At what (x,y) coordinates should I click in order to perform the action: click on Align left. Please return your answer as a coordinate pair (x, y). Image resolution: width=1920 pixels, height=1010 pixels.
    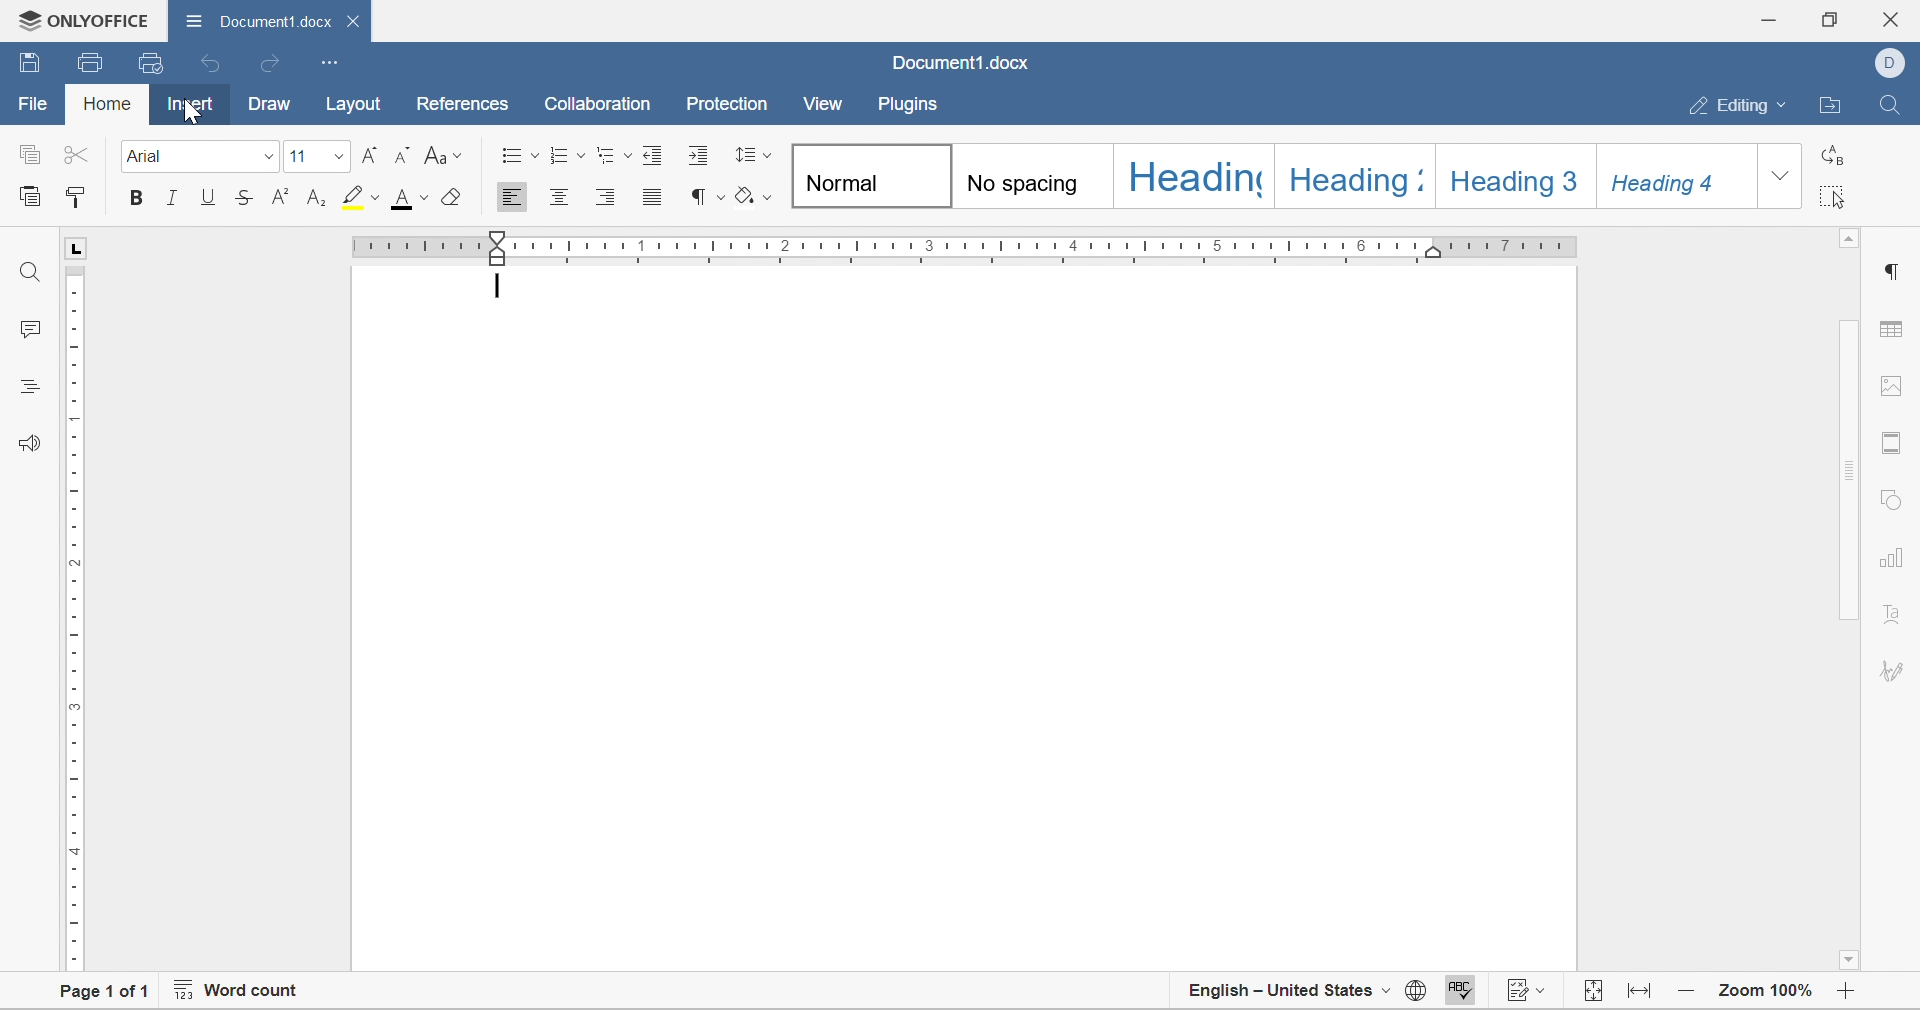
    Looking at the image, I should click on (608, 195).